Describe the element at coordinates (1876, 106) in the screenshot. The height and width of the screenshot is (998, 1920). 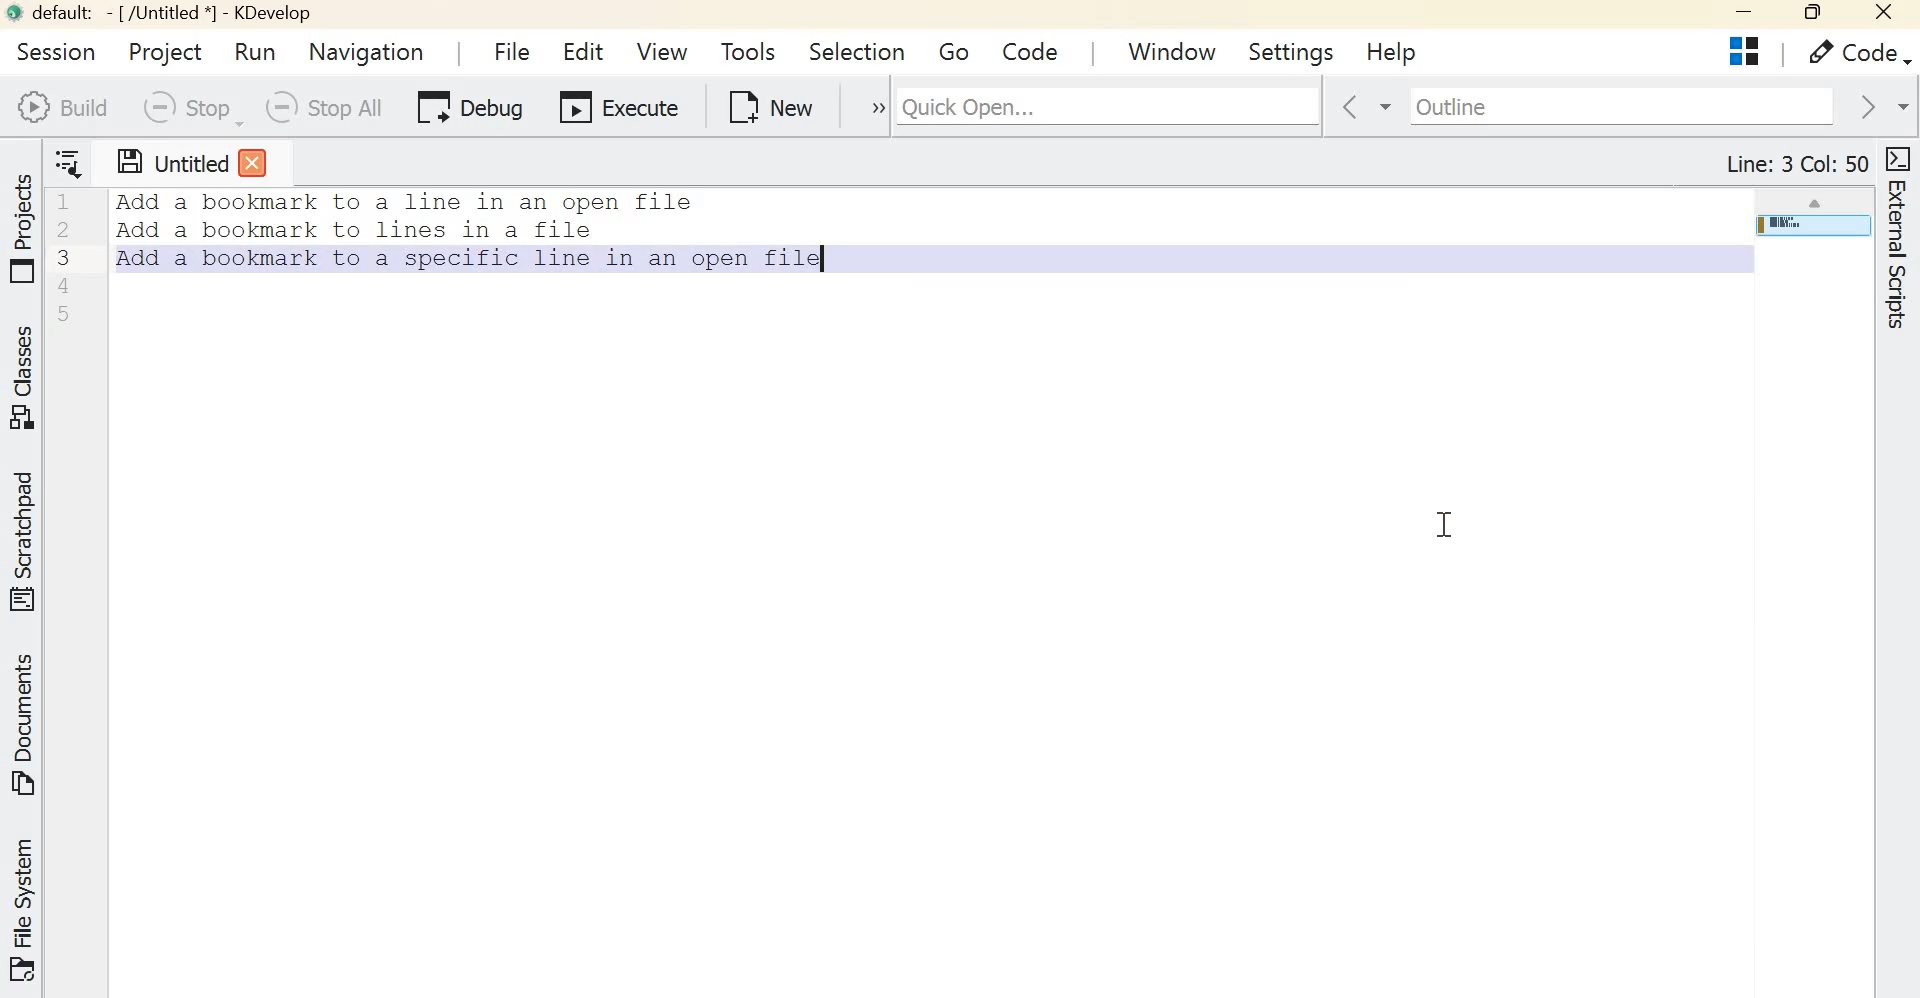
I see `go forward in context history` at that location.